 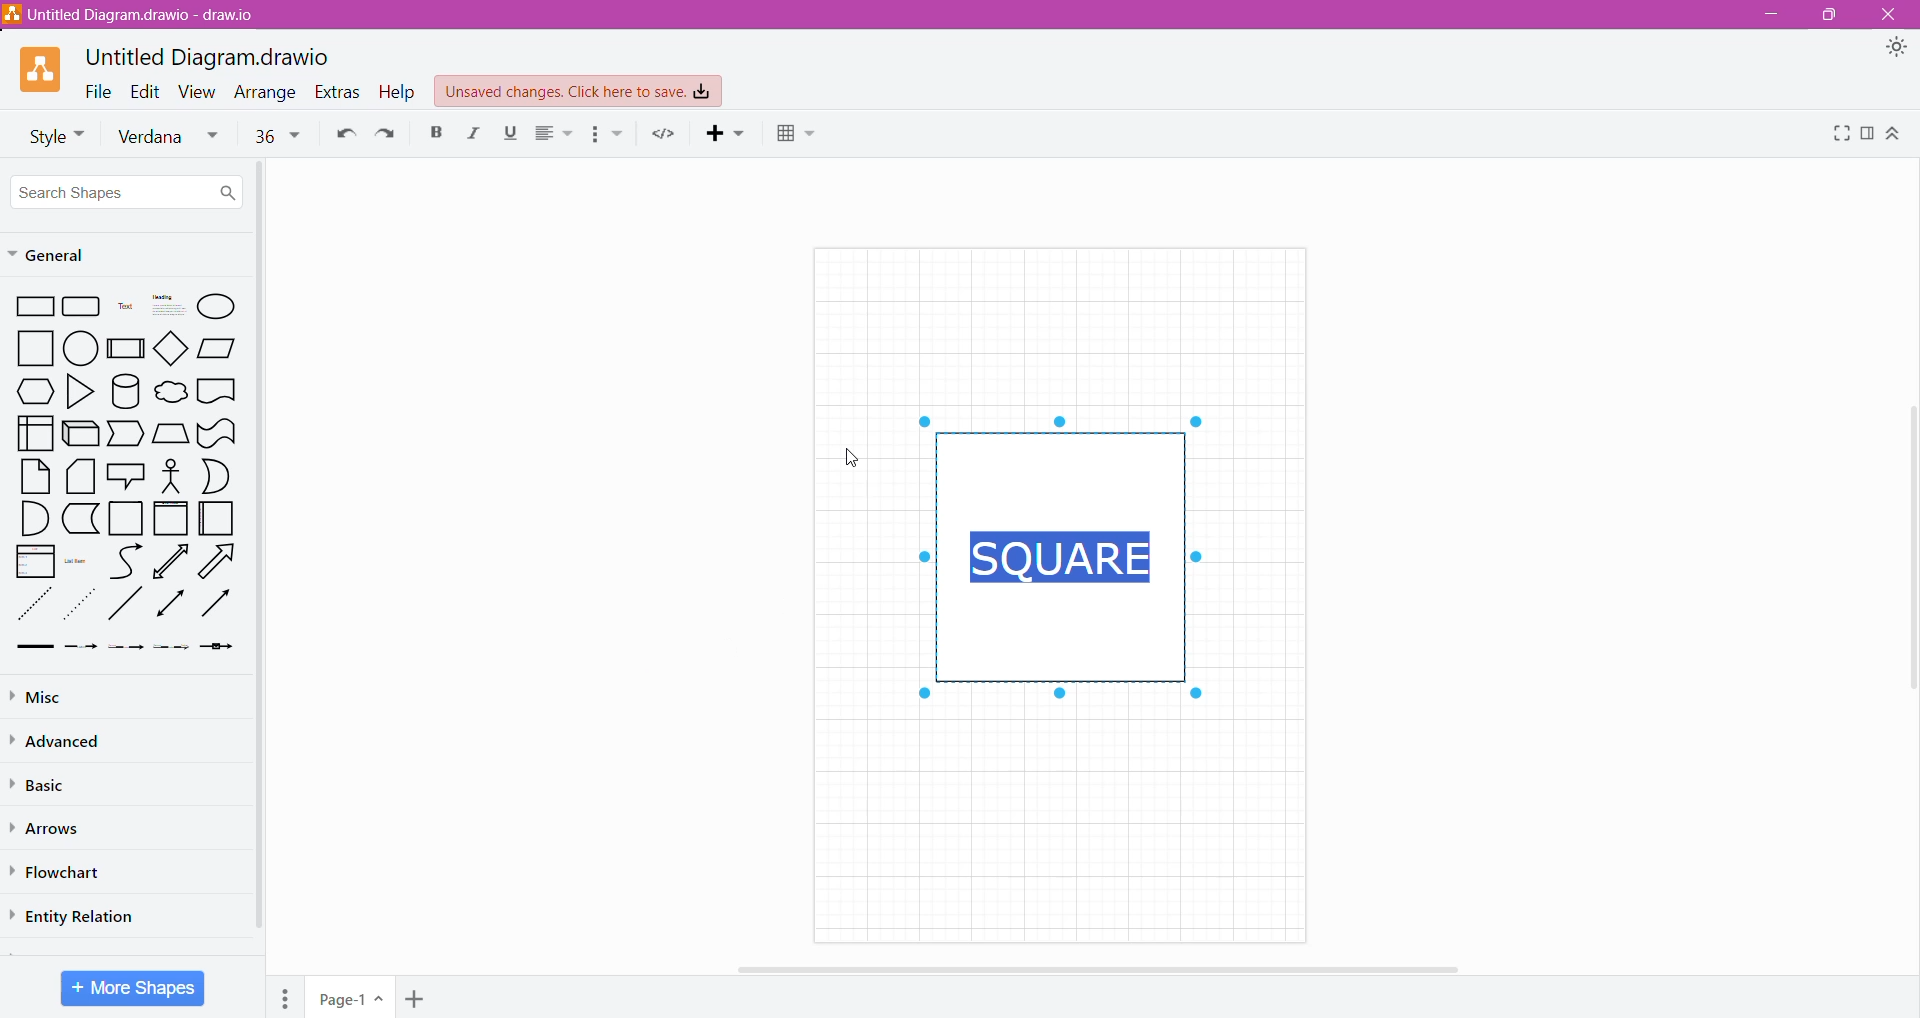 I want to click on Triangle, so click(x=80, y=390).